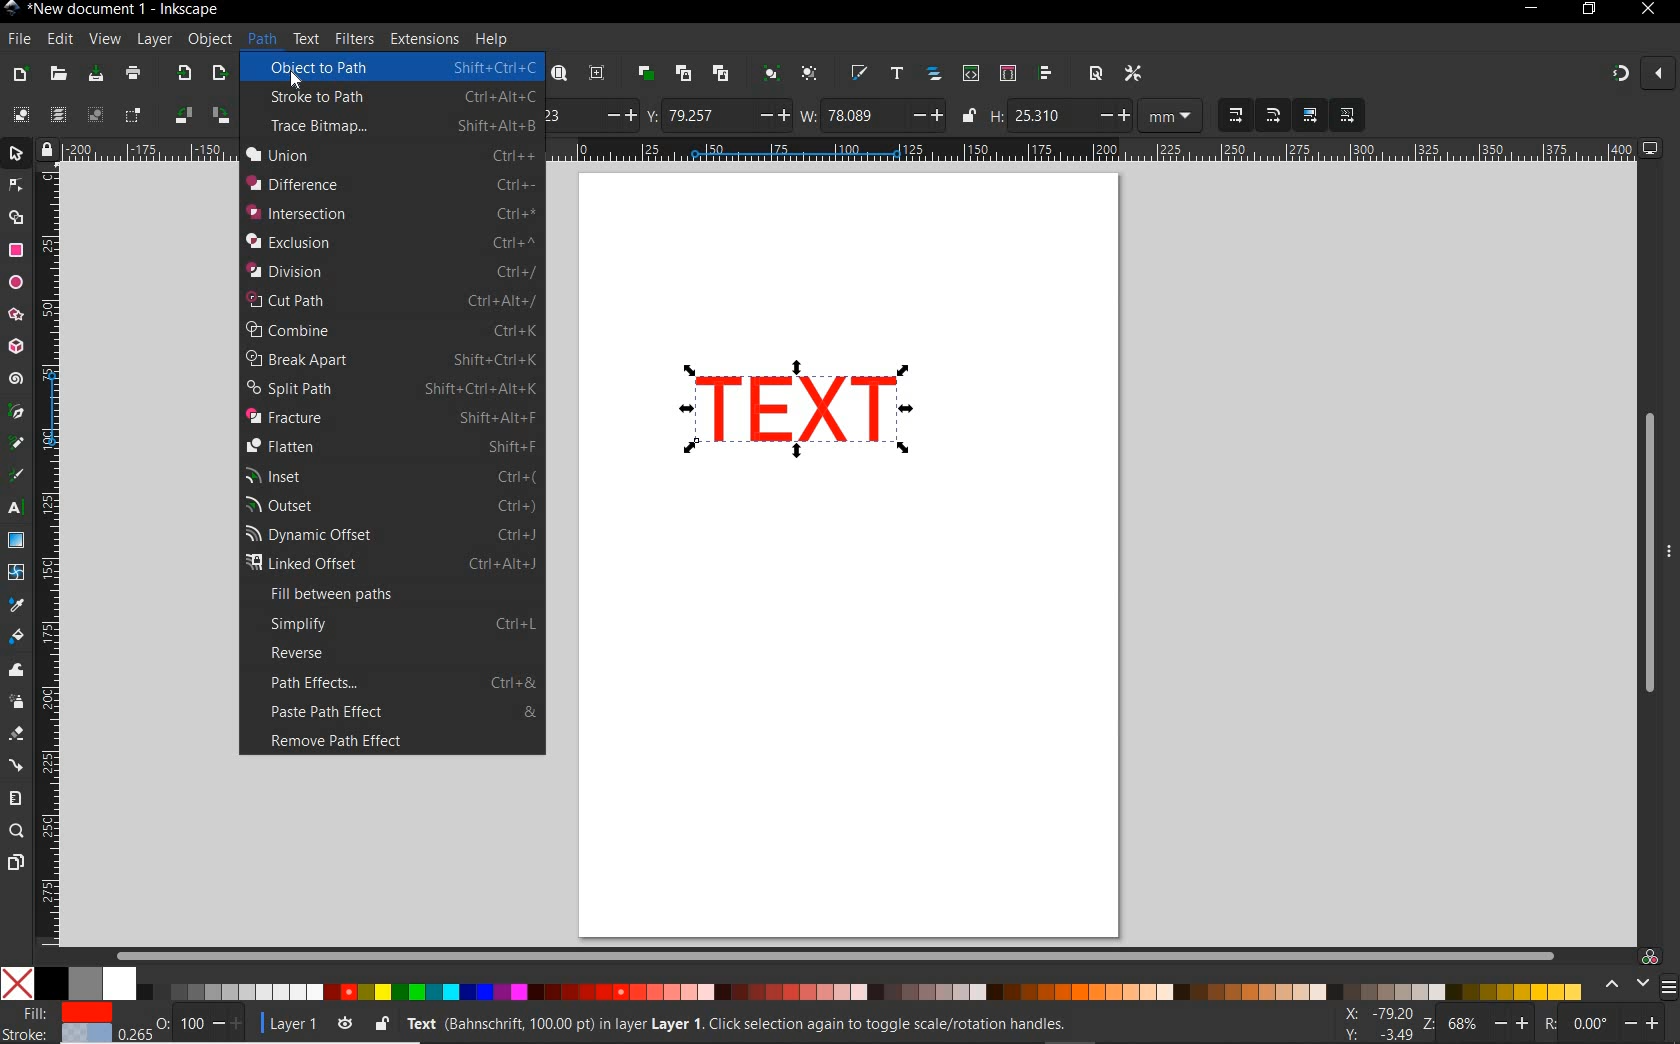  I want to click on DYNAMIC OFFSET, so click(392, 535).